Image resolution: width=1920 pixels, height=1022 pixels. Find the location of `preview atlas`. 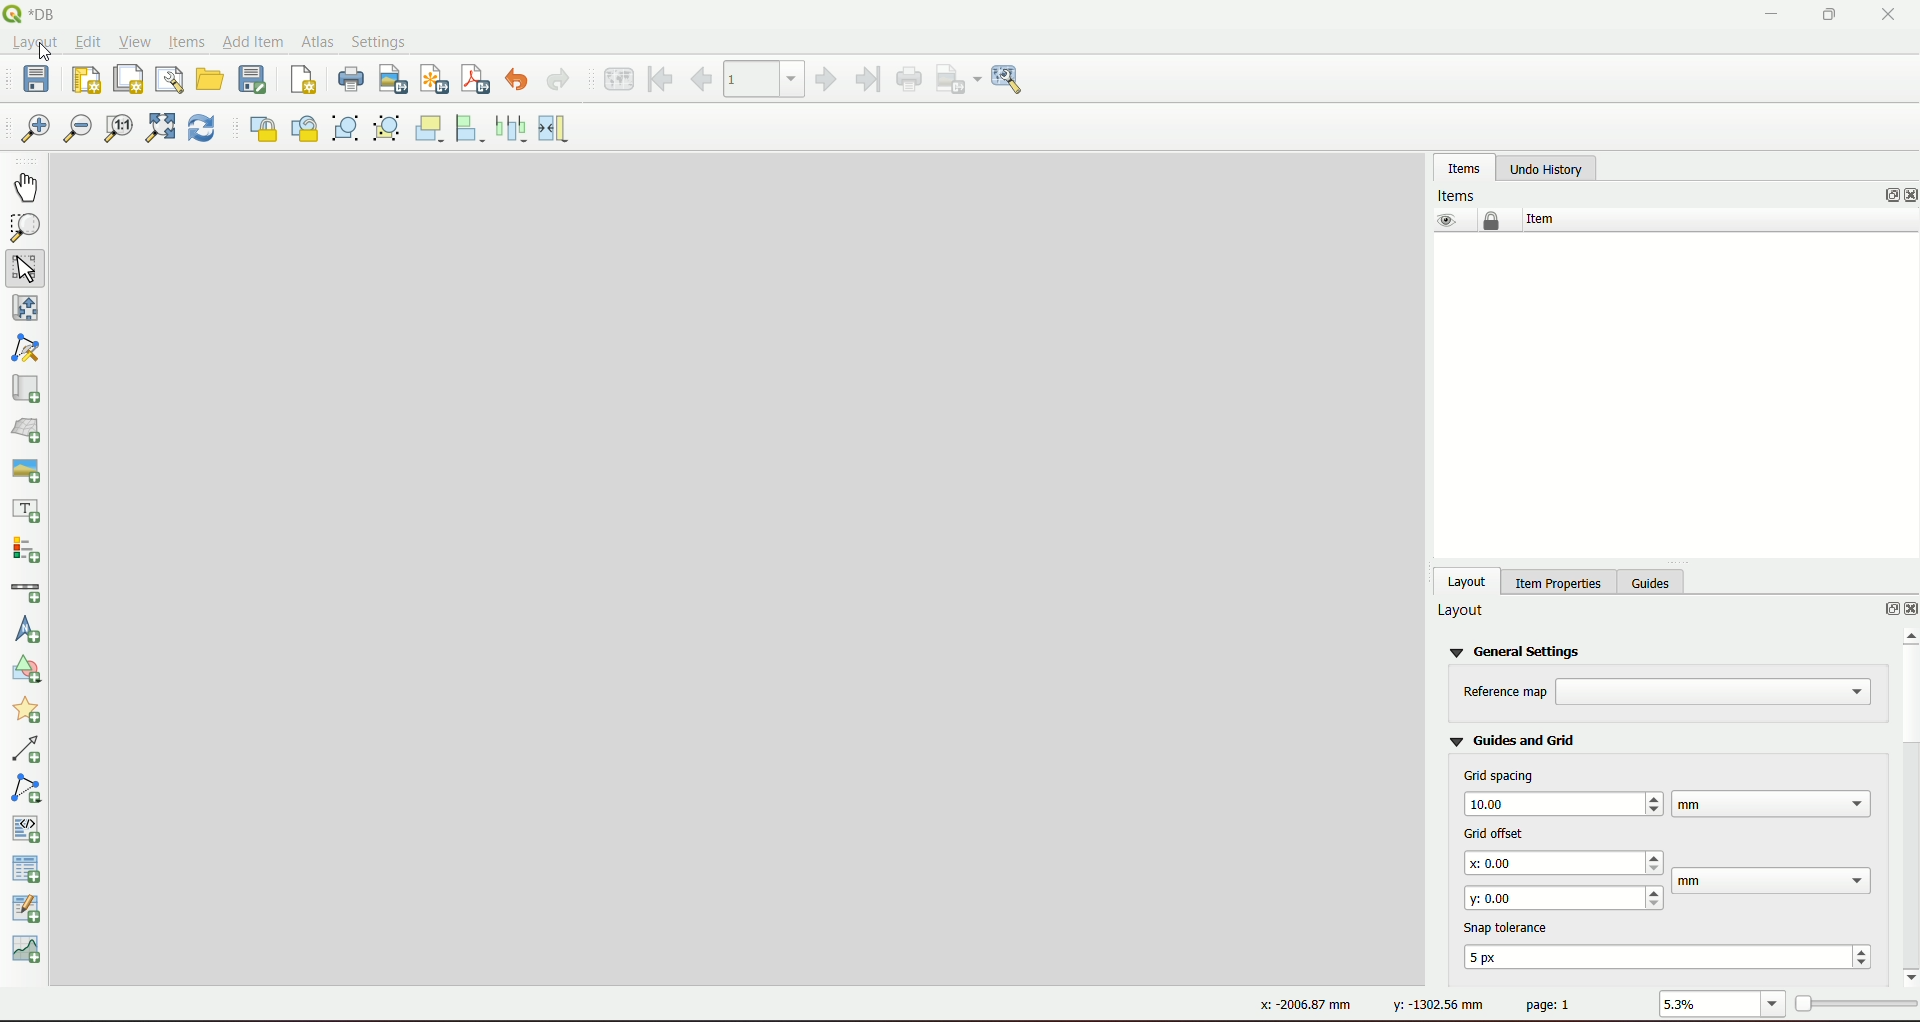

preview atlas is located at coordinates (617, 80).